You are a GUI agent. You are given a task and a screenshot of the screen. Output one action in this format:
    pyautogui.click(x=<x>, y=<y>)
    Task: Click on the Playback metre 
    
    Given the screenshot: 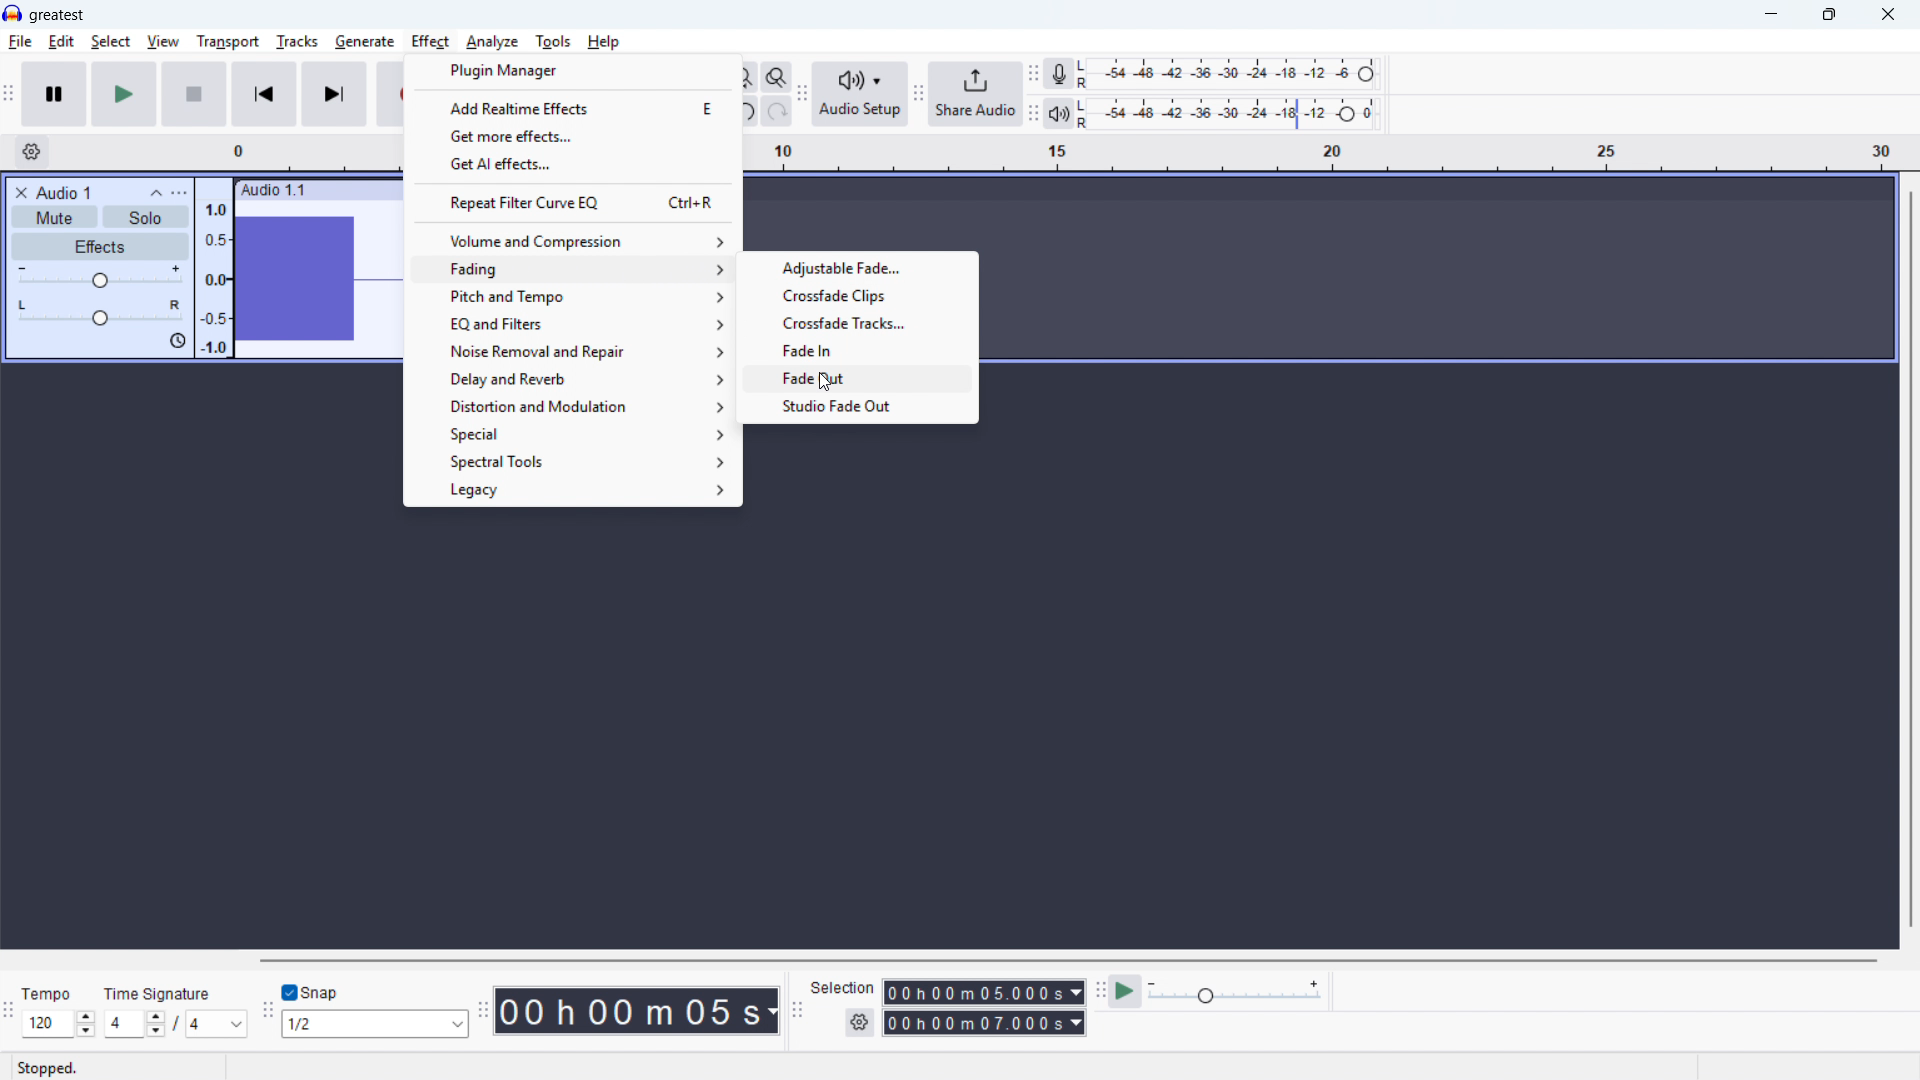 What is the action you would take?
    pyautogui.click(x=1058, y=114)
    